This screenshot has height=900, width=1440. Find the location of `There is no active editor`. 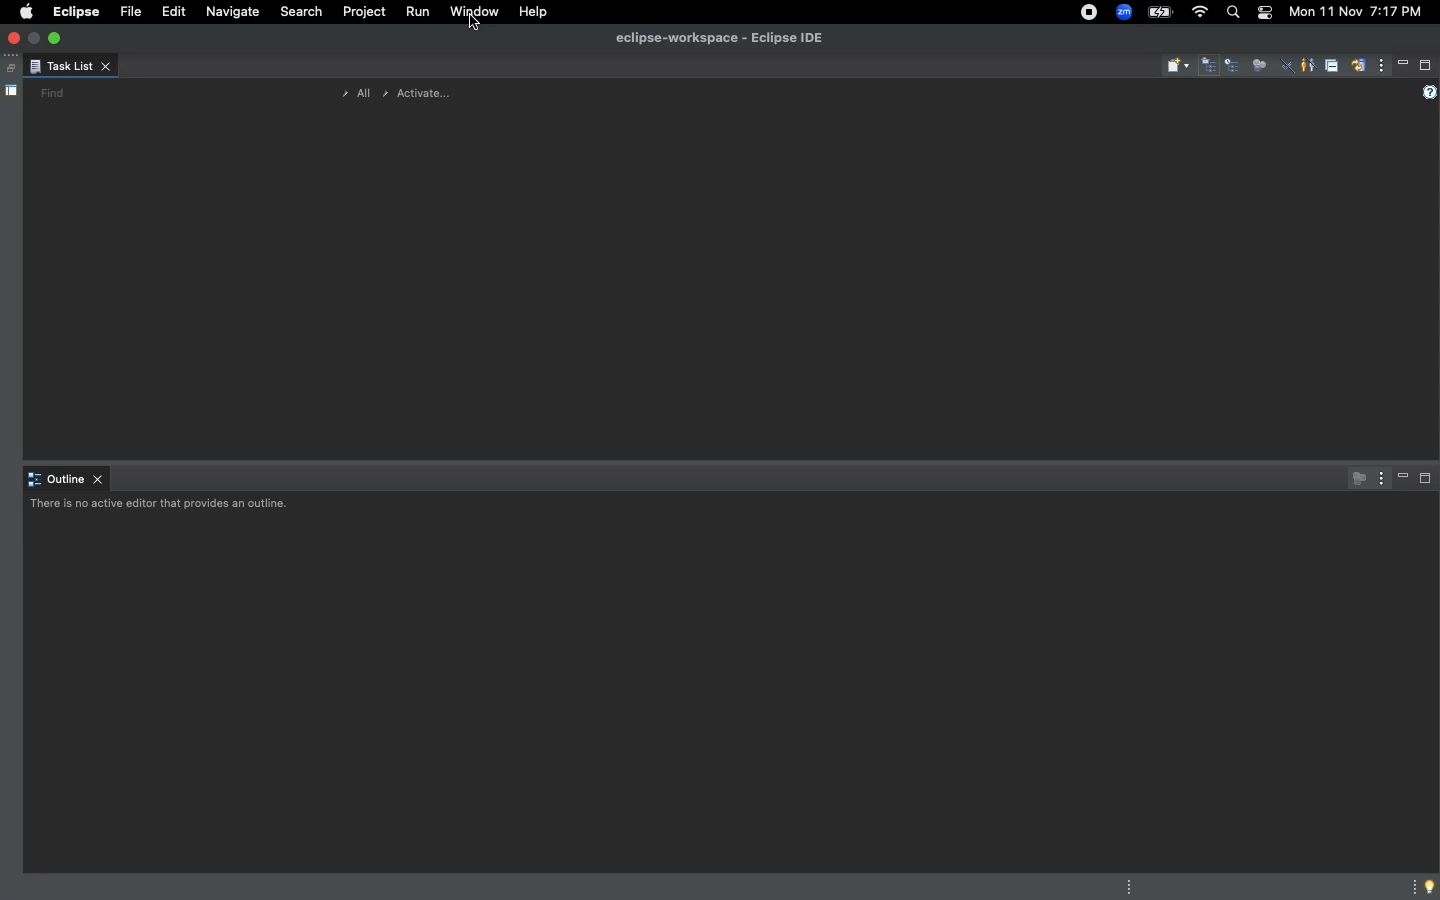

There is no active editor is located at coordinates (163, 507).